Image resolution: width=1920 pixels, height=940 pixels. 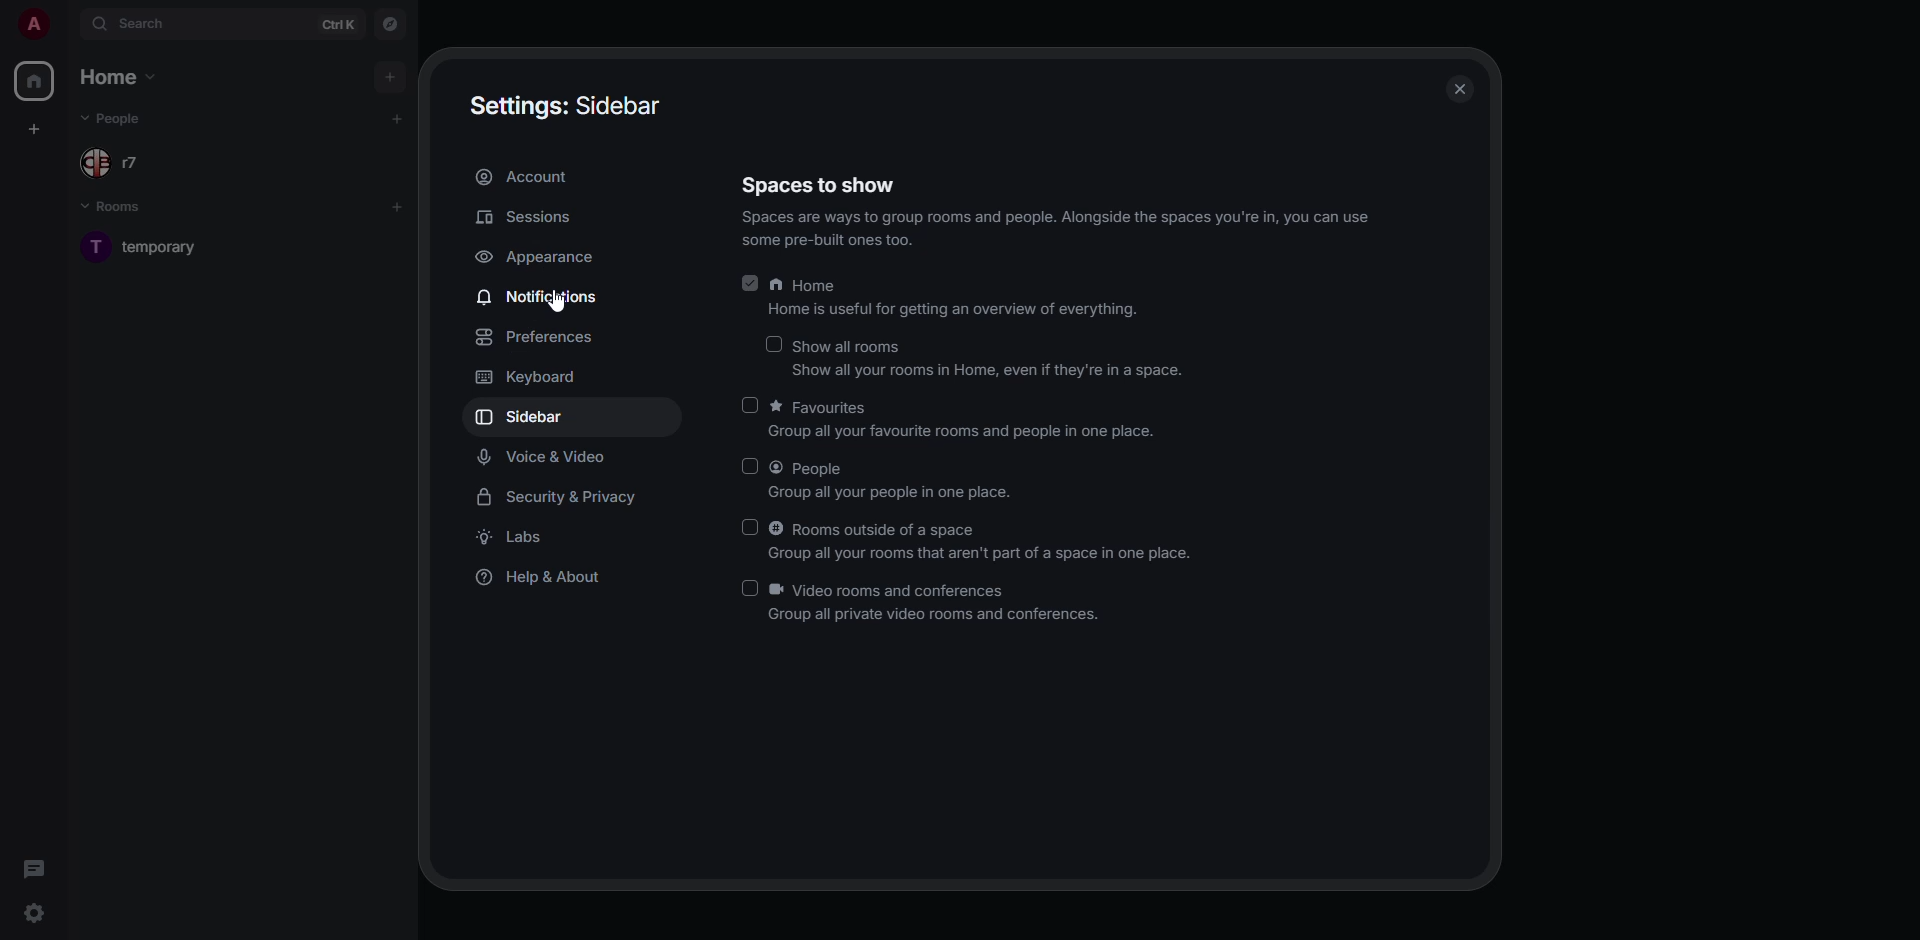 I want to click on info, so click(x=1063, y=230).